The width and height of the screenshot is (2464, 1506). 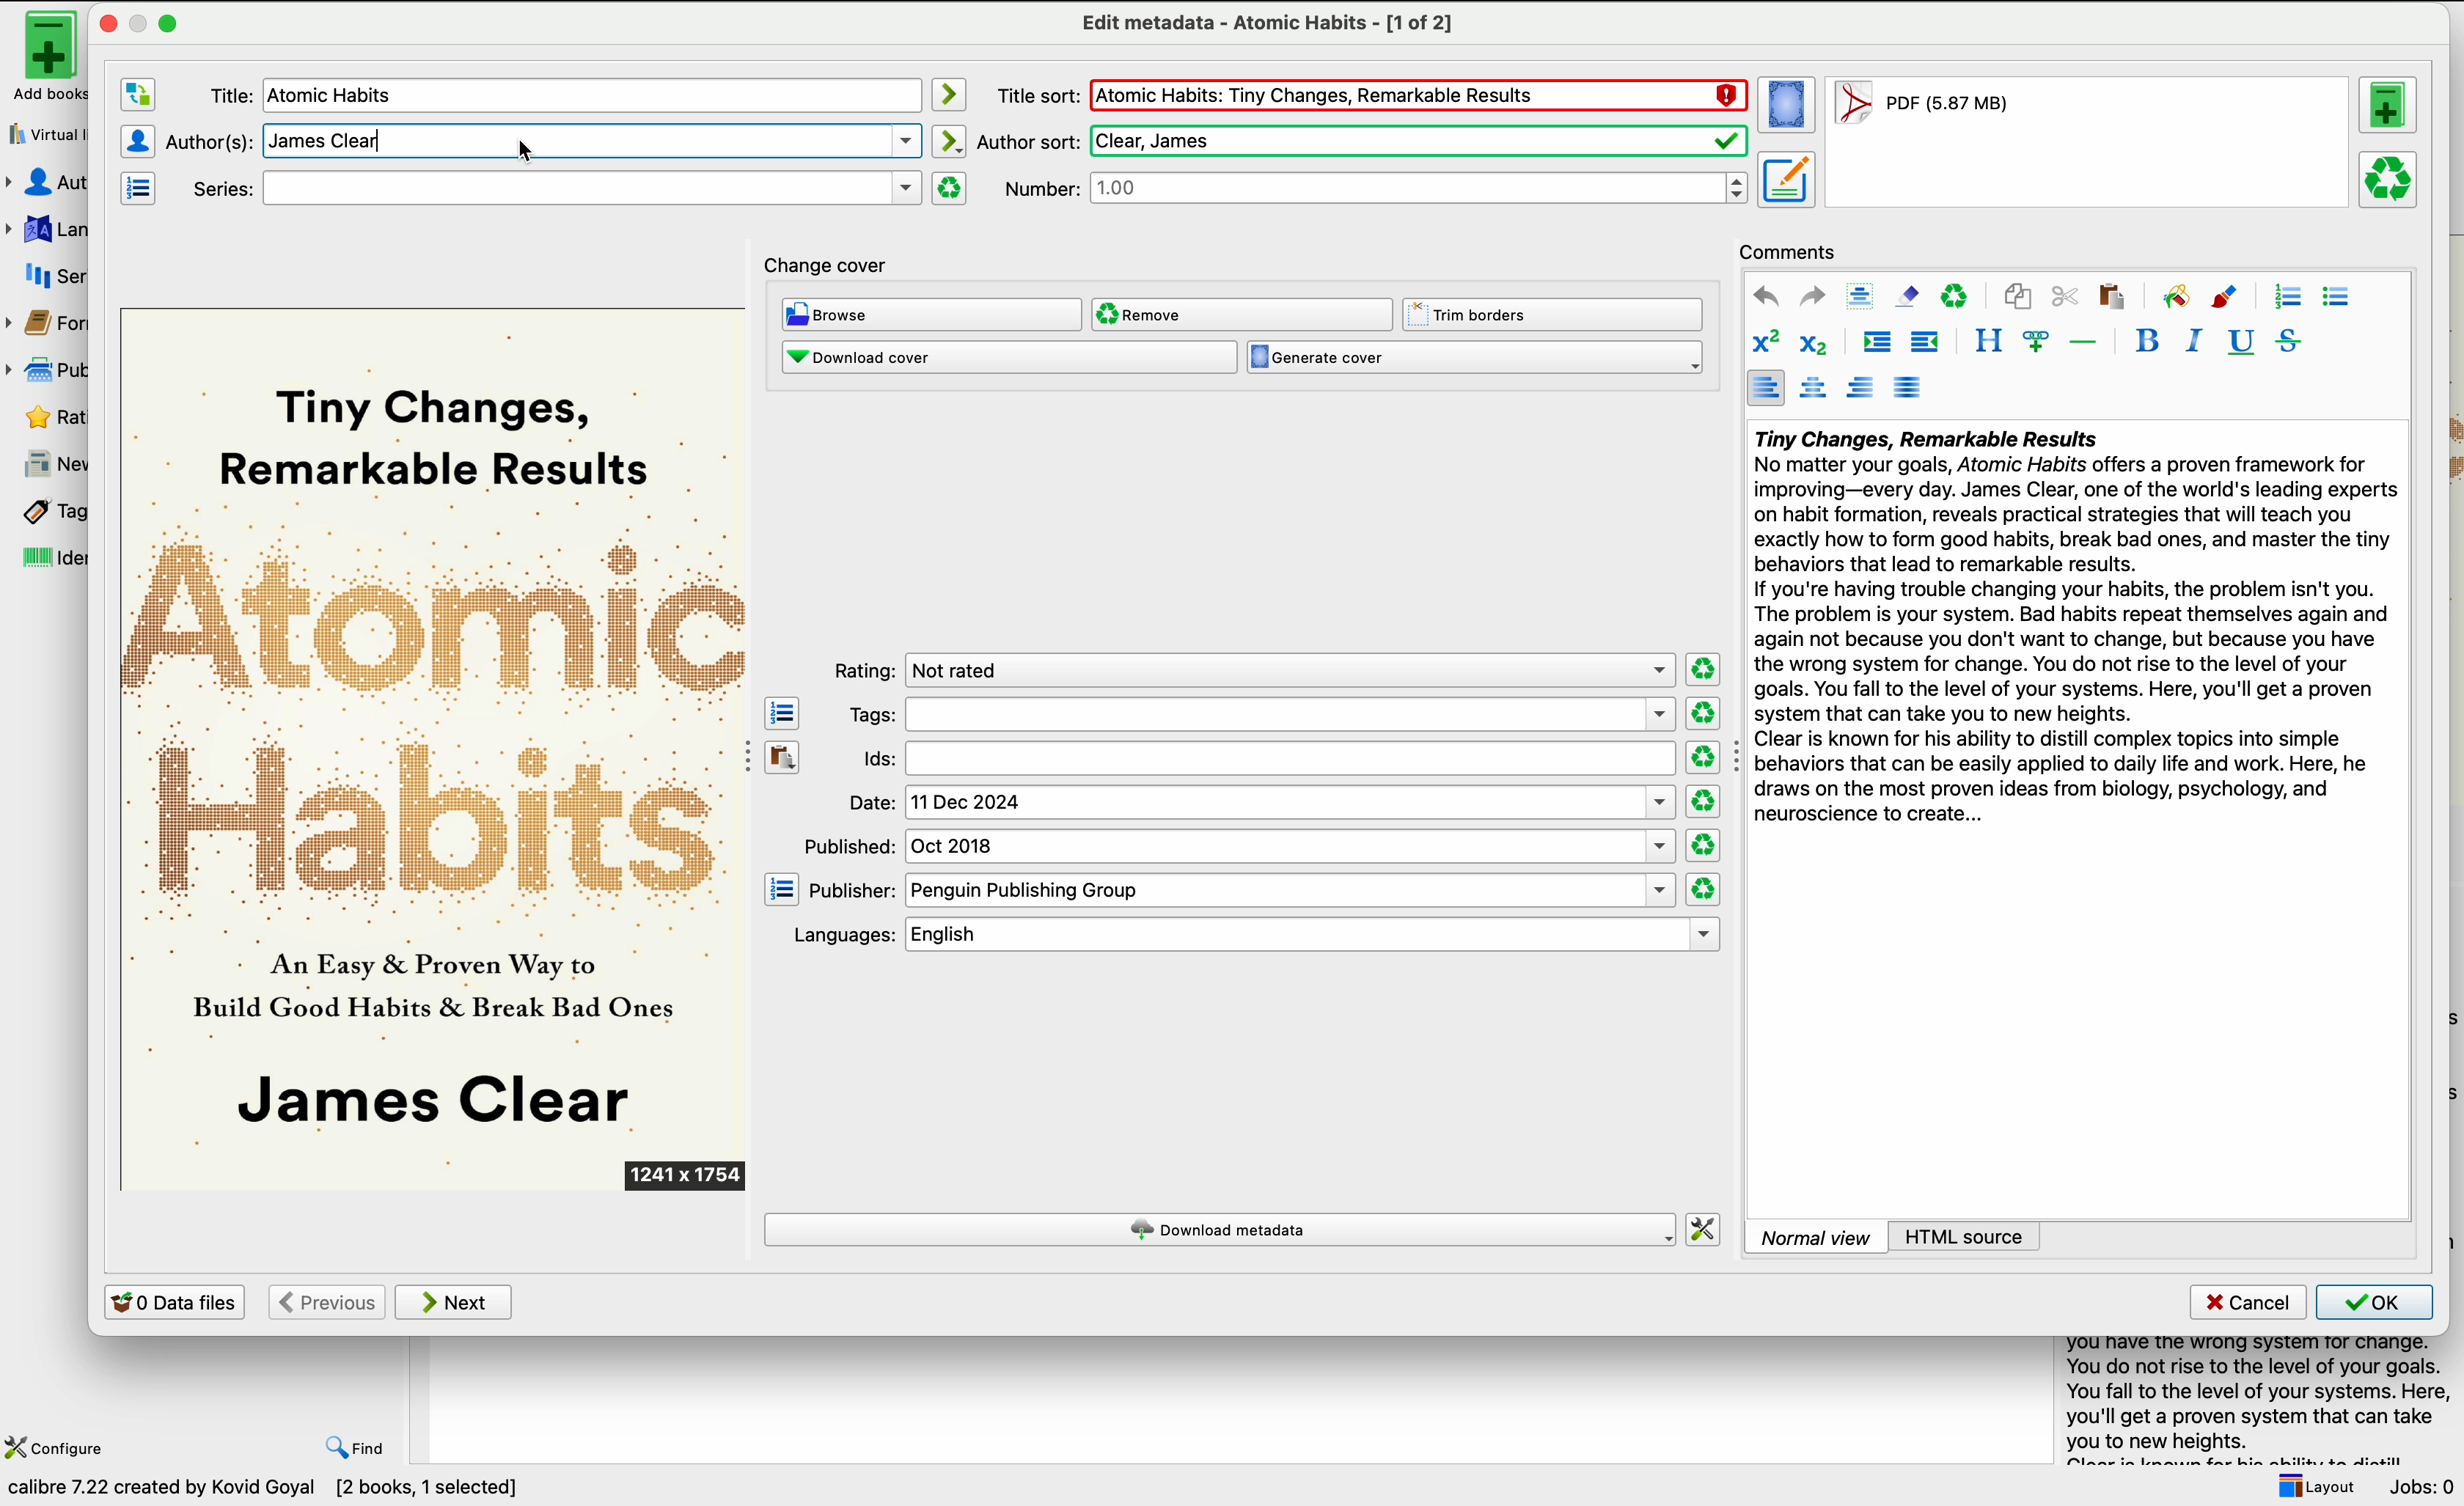 I want to click on published, so click(x=1241, y=846).